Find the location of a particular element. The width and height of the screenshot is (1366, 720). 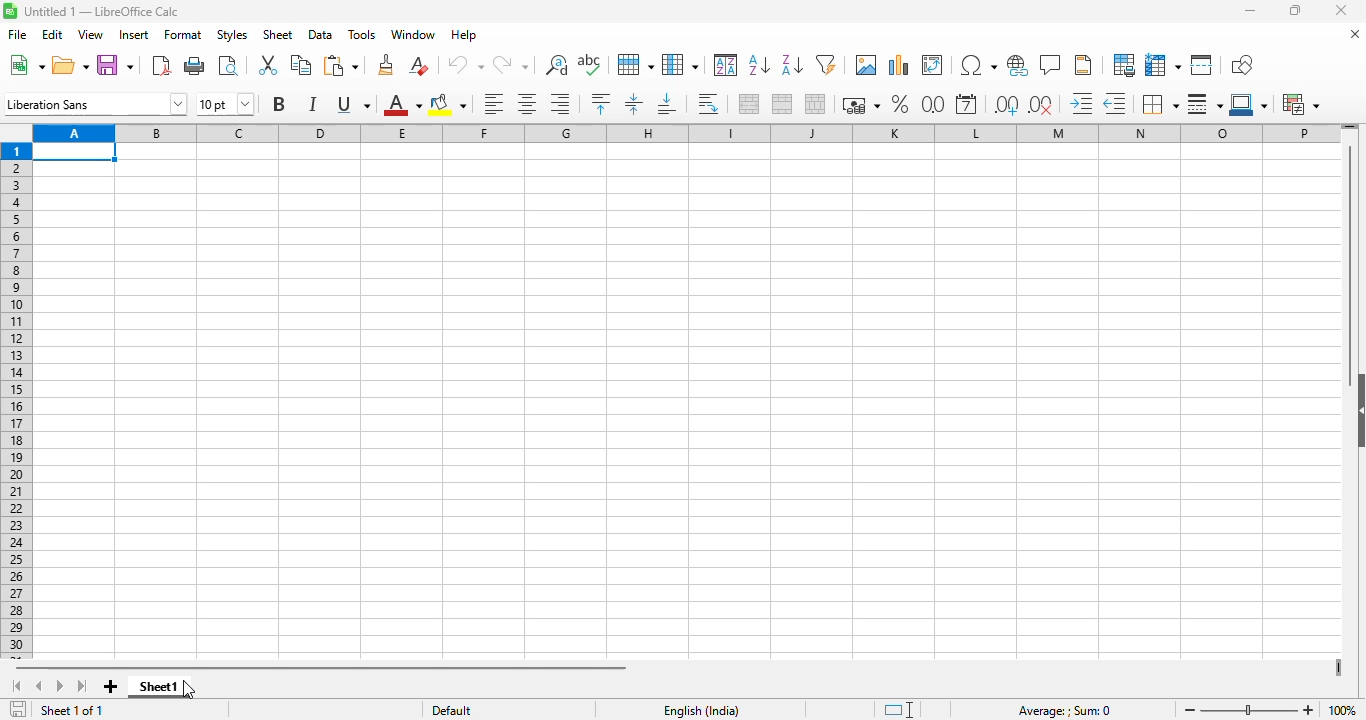

add decimal is located at coordinates (1007, 104).